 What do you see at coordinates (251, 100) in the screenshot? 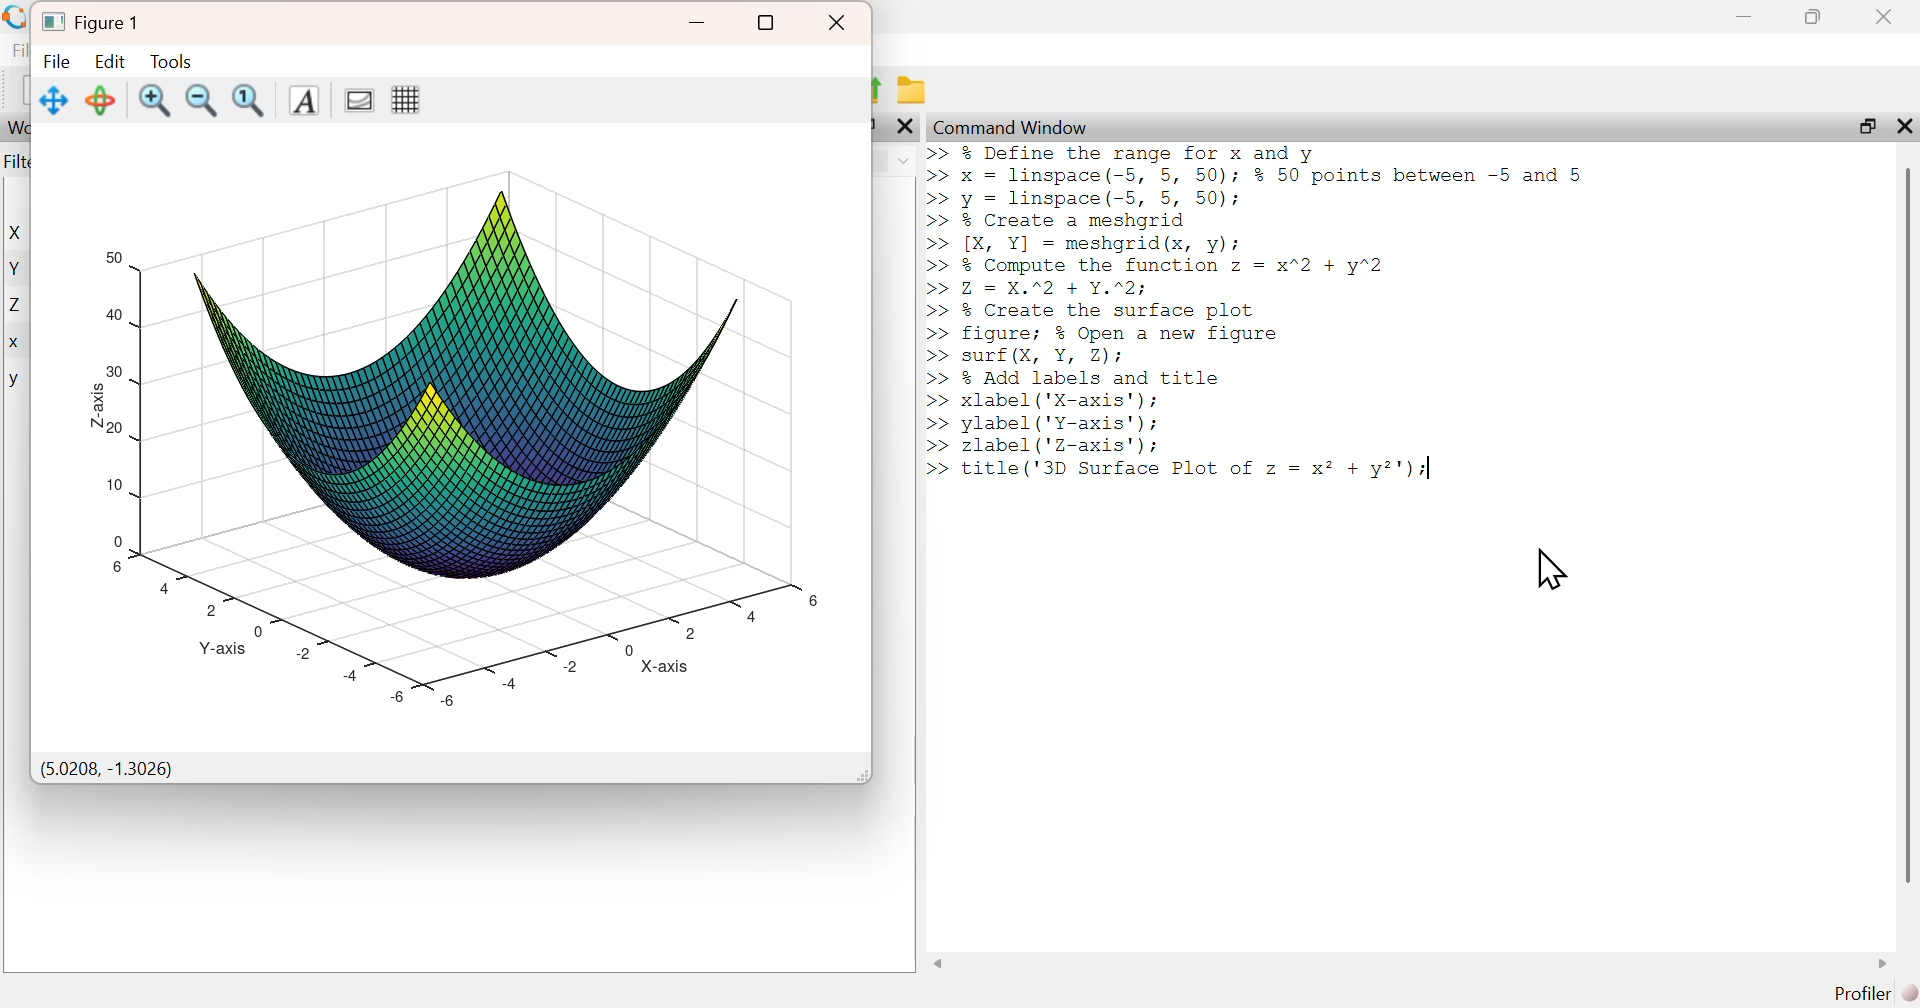
I see `fit to screen` at bounding box center [251, 100].